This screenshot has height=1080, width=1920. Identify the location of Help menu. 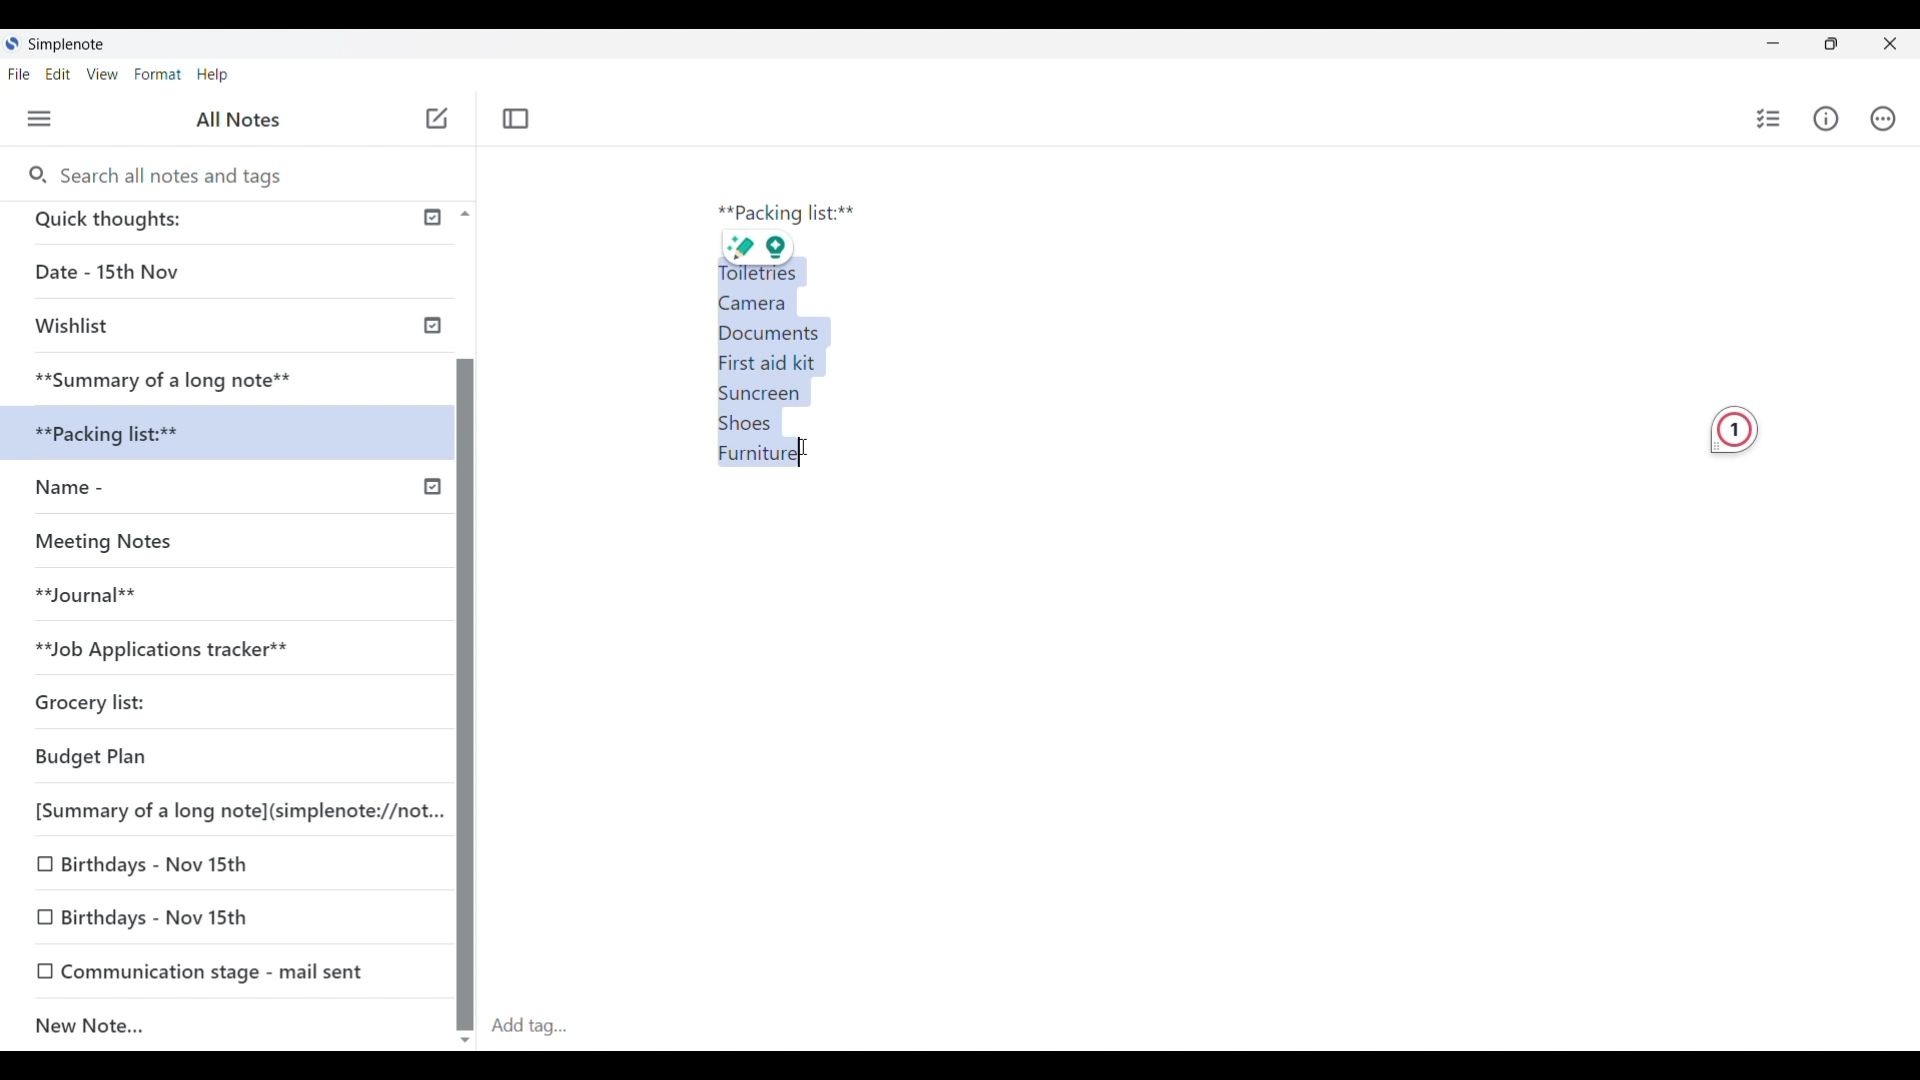
(213, 74).